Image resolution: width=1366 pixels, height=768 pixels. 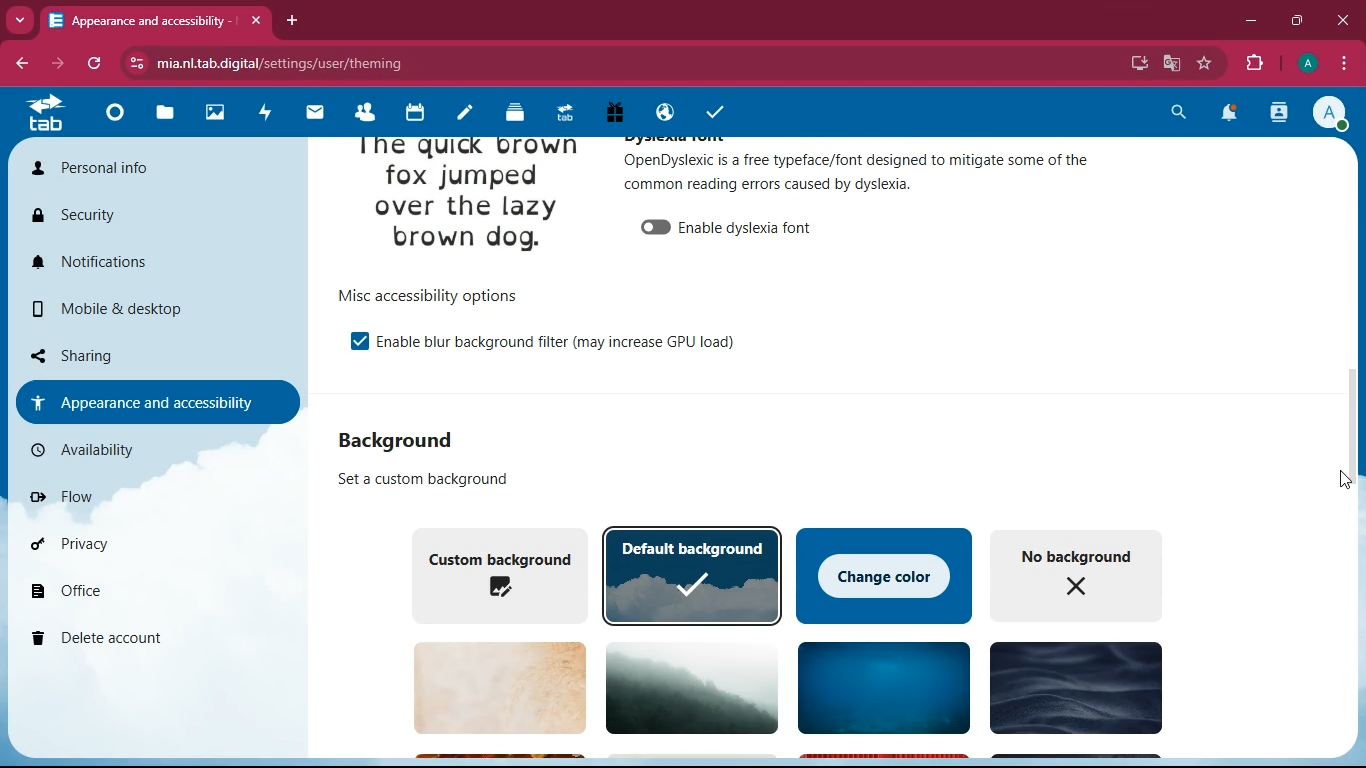 What do you see at coordinates (137, 544) in the screenshot?
I see `privacy` at bounding box center [137, 544].